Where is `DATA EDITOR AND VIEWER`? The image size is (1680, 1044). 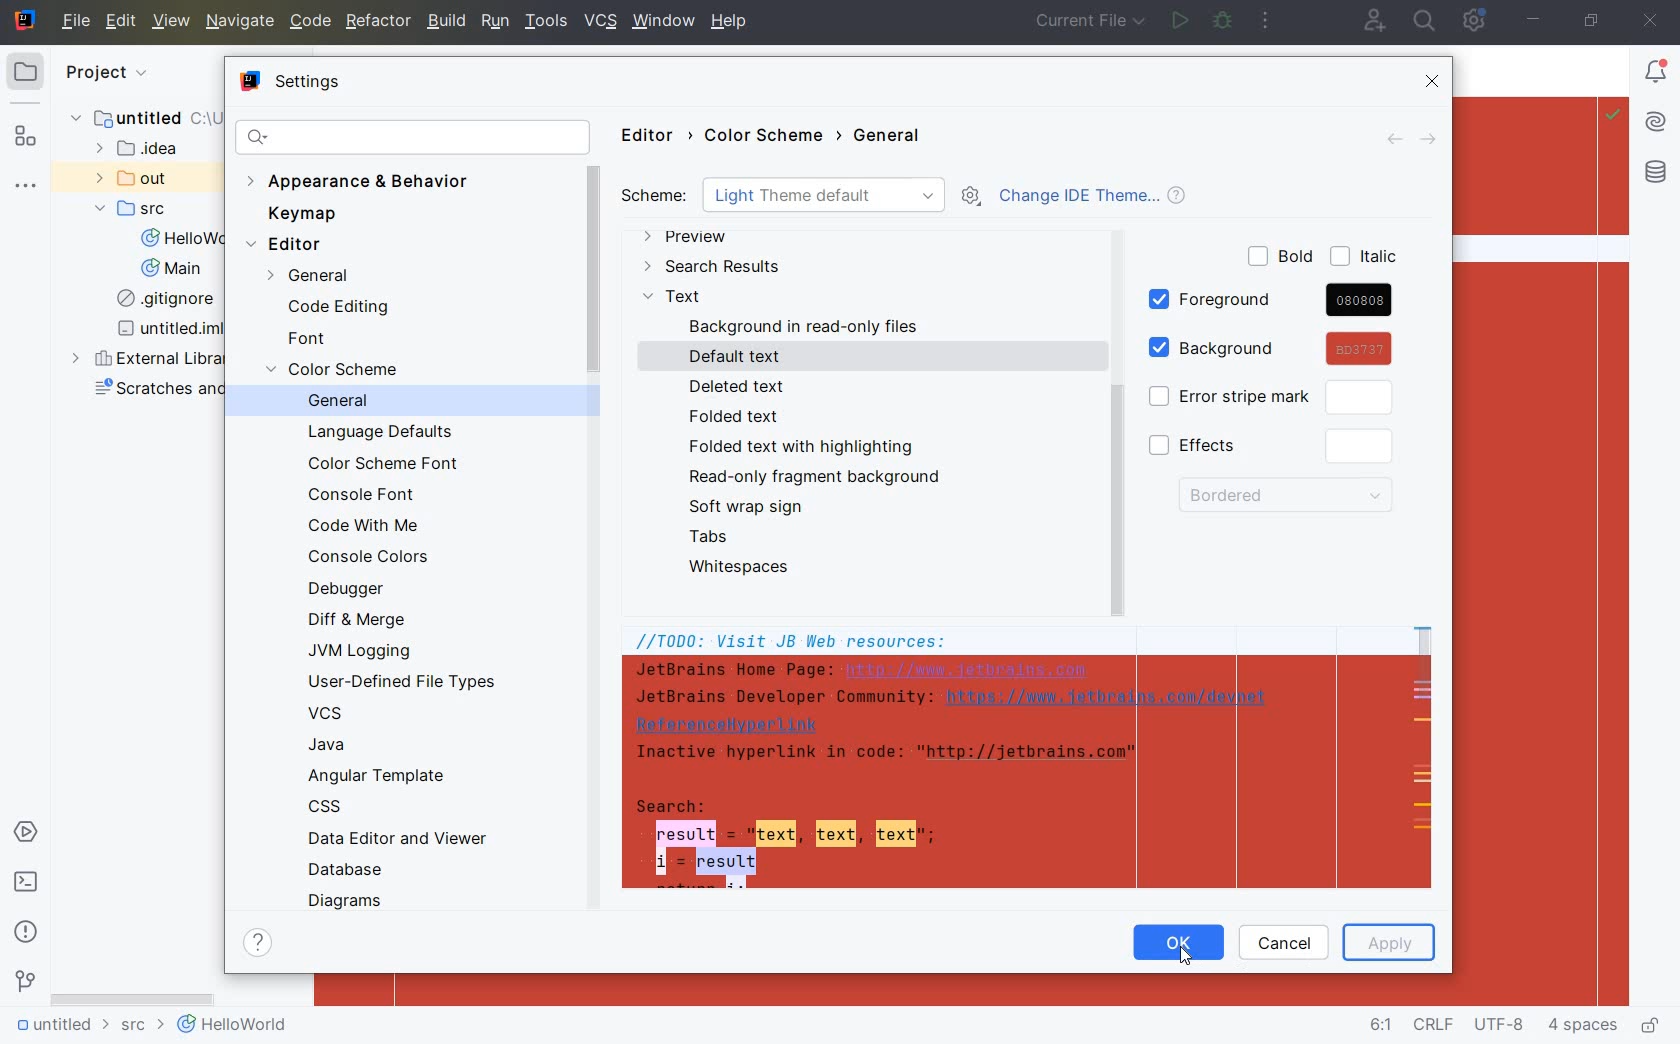 DATA EDITOR AND VIEWER is located at coordinates (394, 840).